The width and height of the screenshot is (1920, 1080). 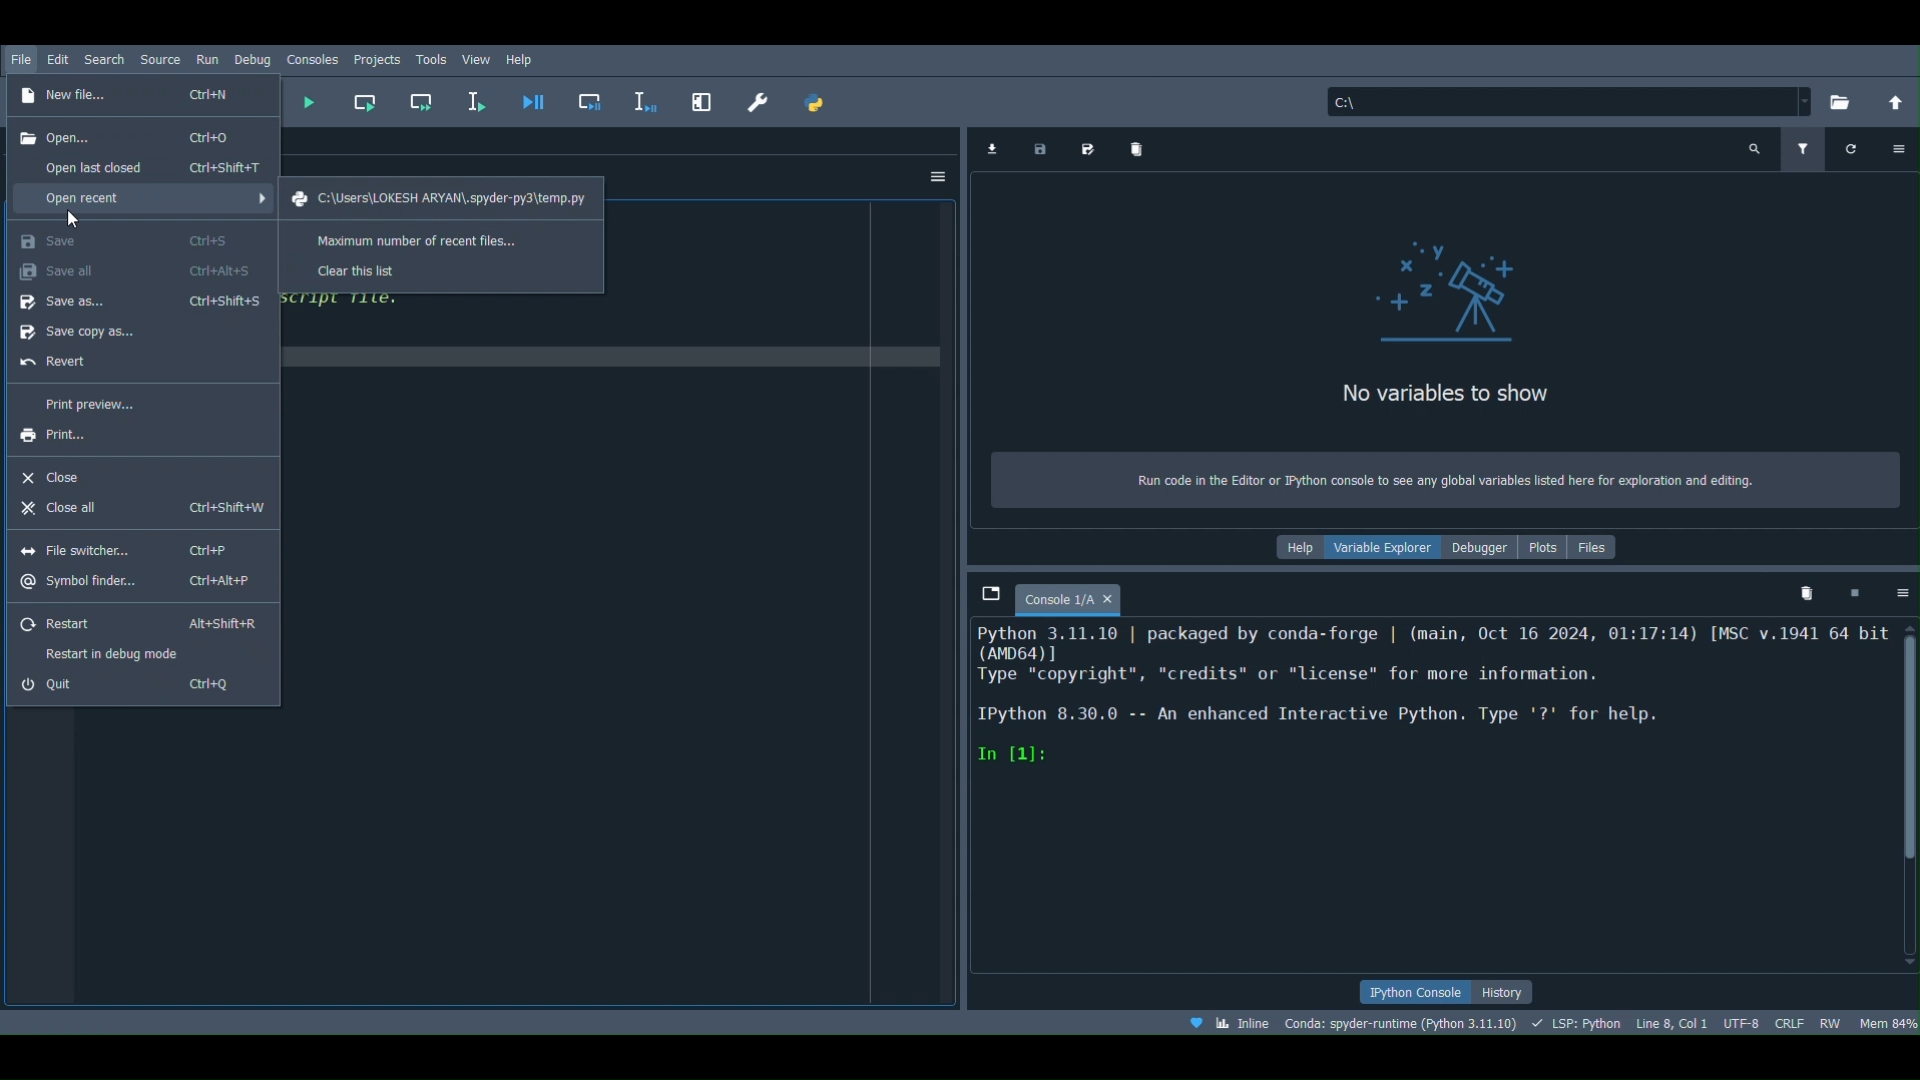 I want to click on New file , so click(x=143, y=97).